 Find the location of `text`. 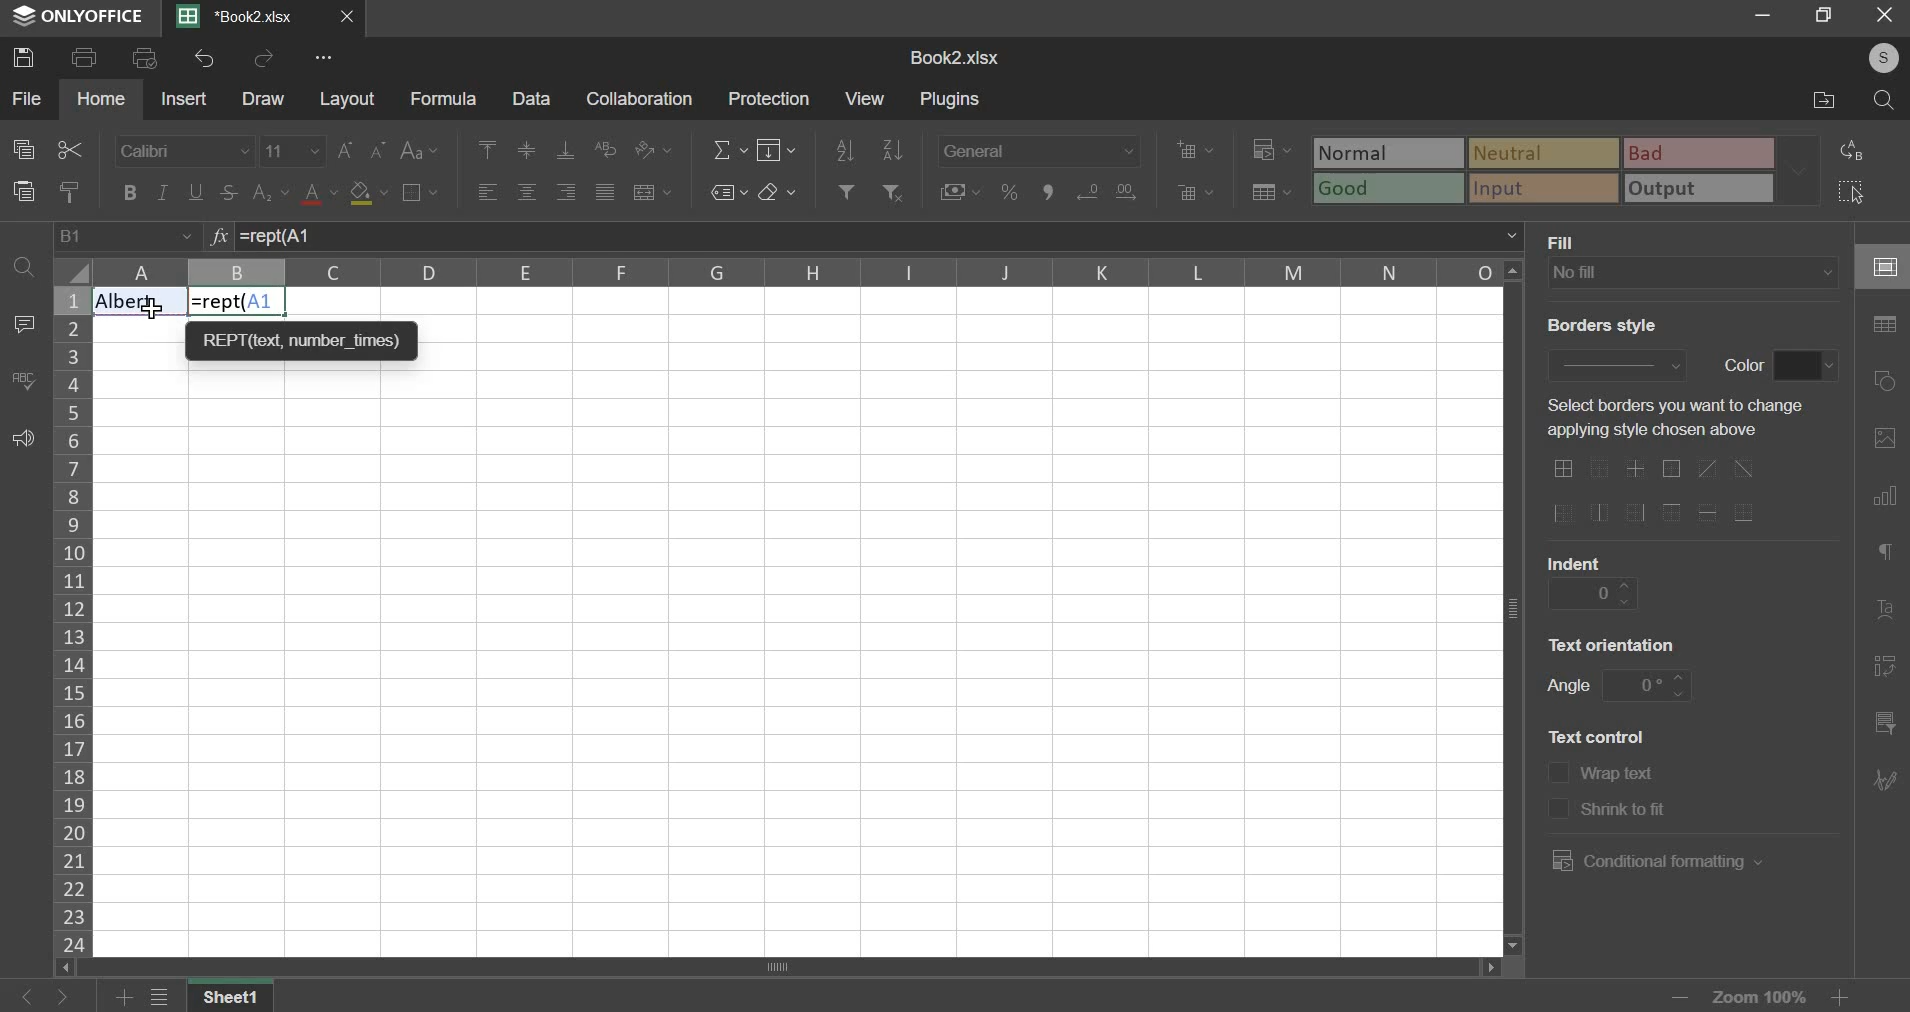

text is located at coordinates (1673, 418).